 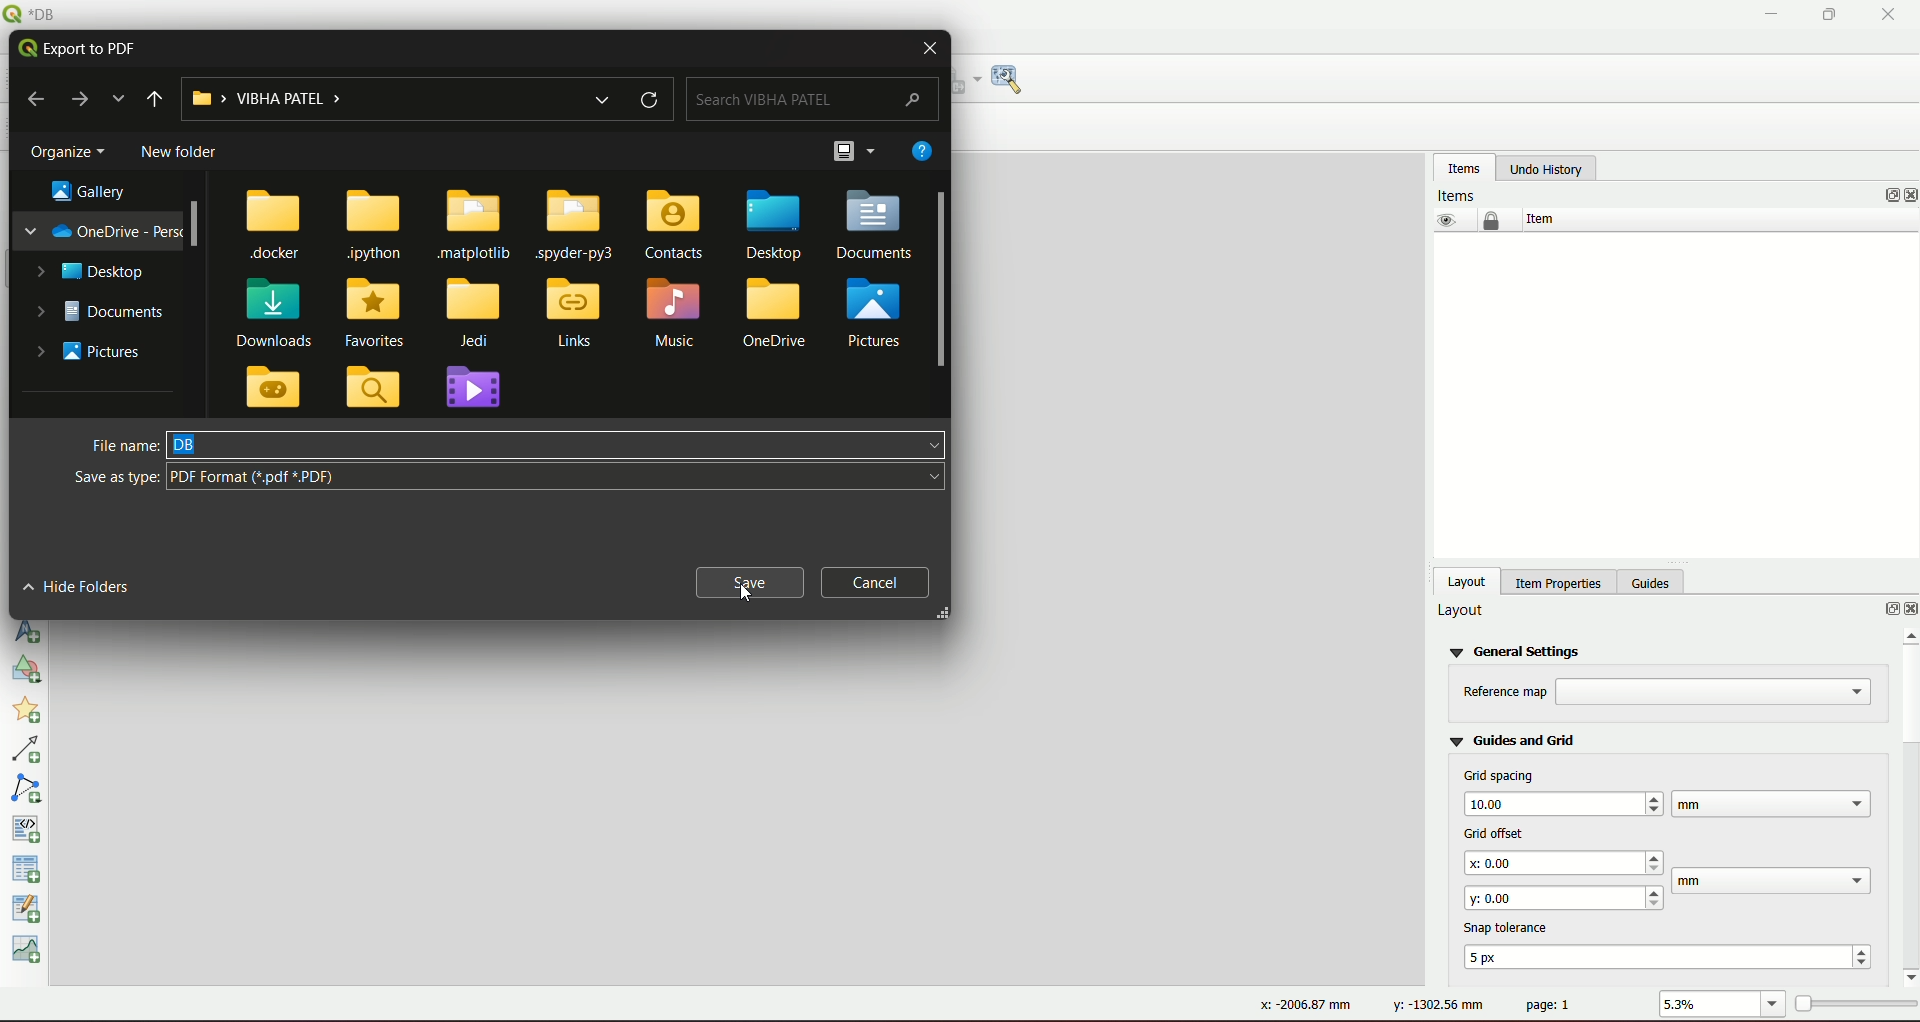 What do you see at coordinates (676, 315) in the screenshot?
I see `Music` at bounding box center [676, 315].